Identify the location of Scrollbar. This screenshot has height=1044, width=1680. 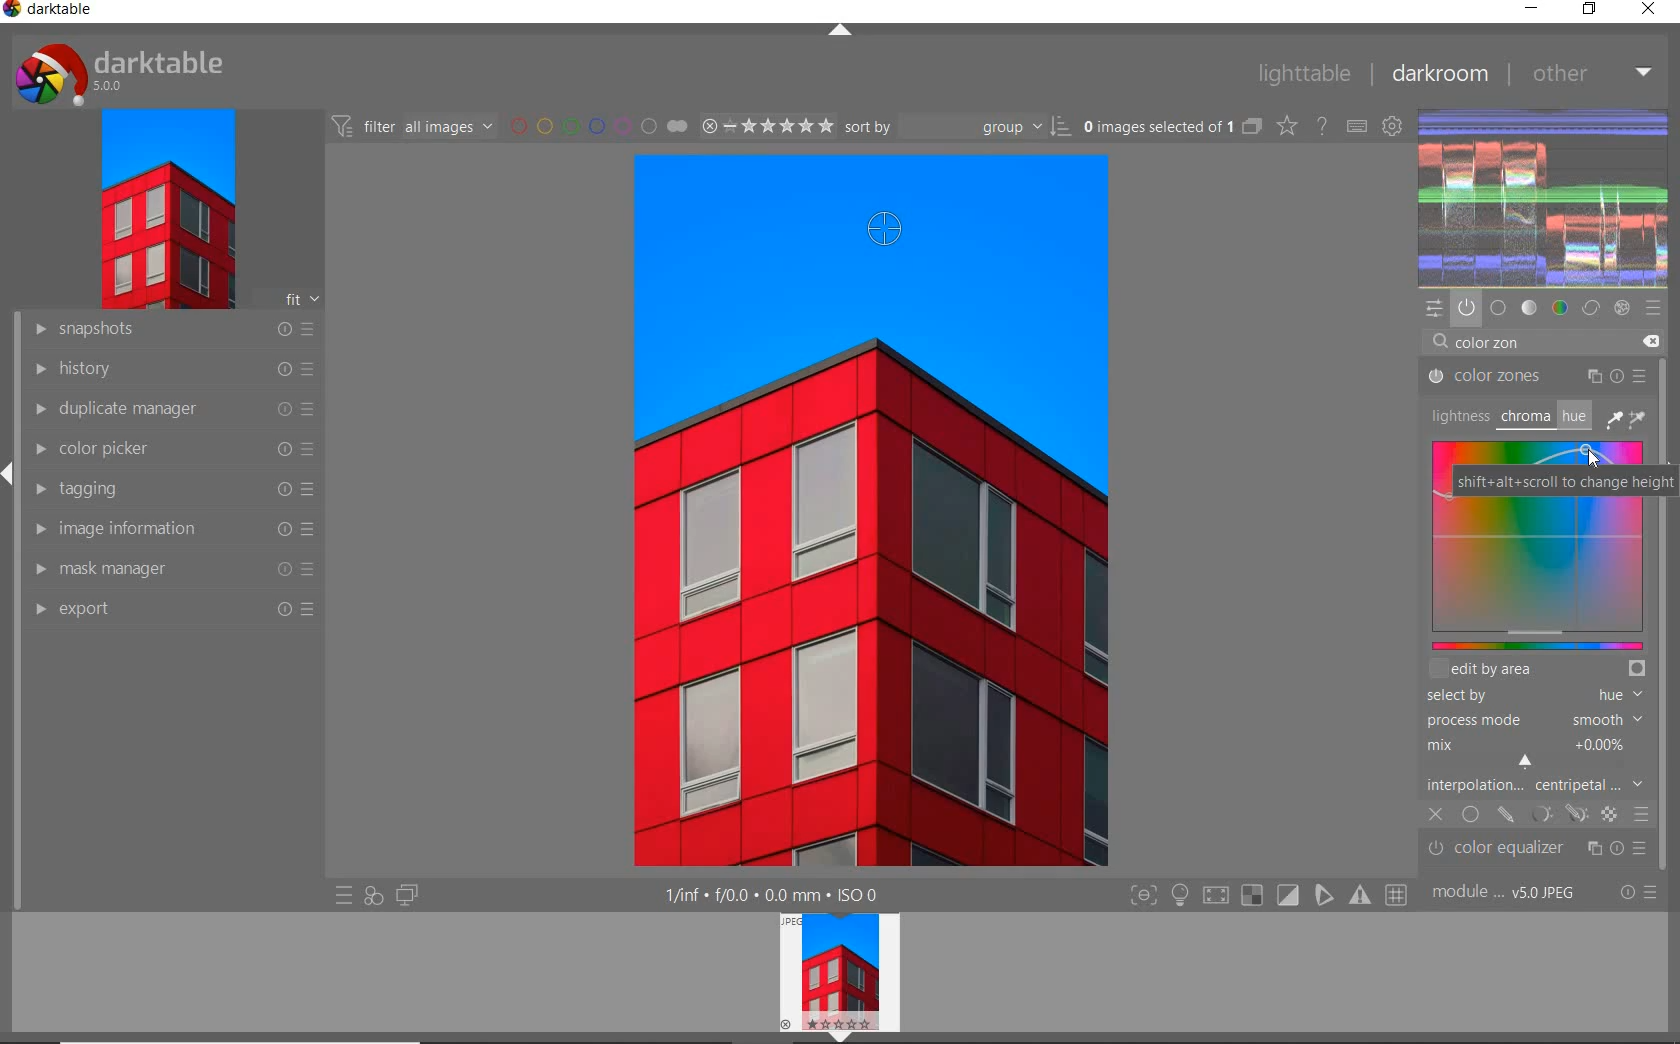
(1667, 650).